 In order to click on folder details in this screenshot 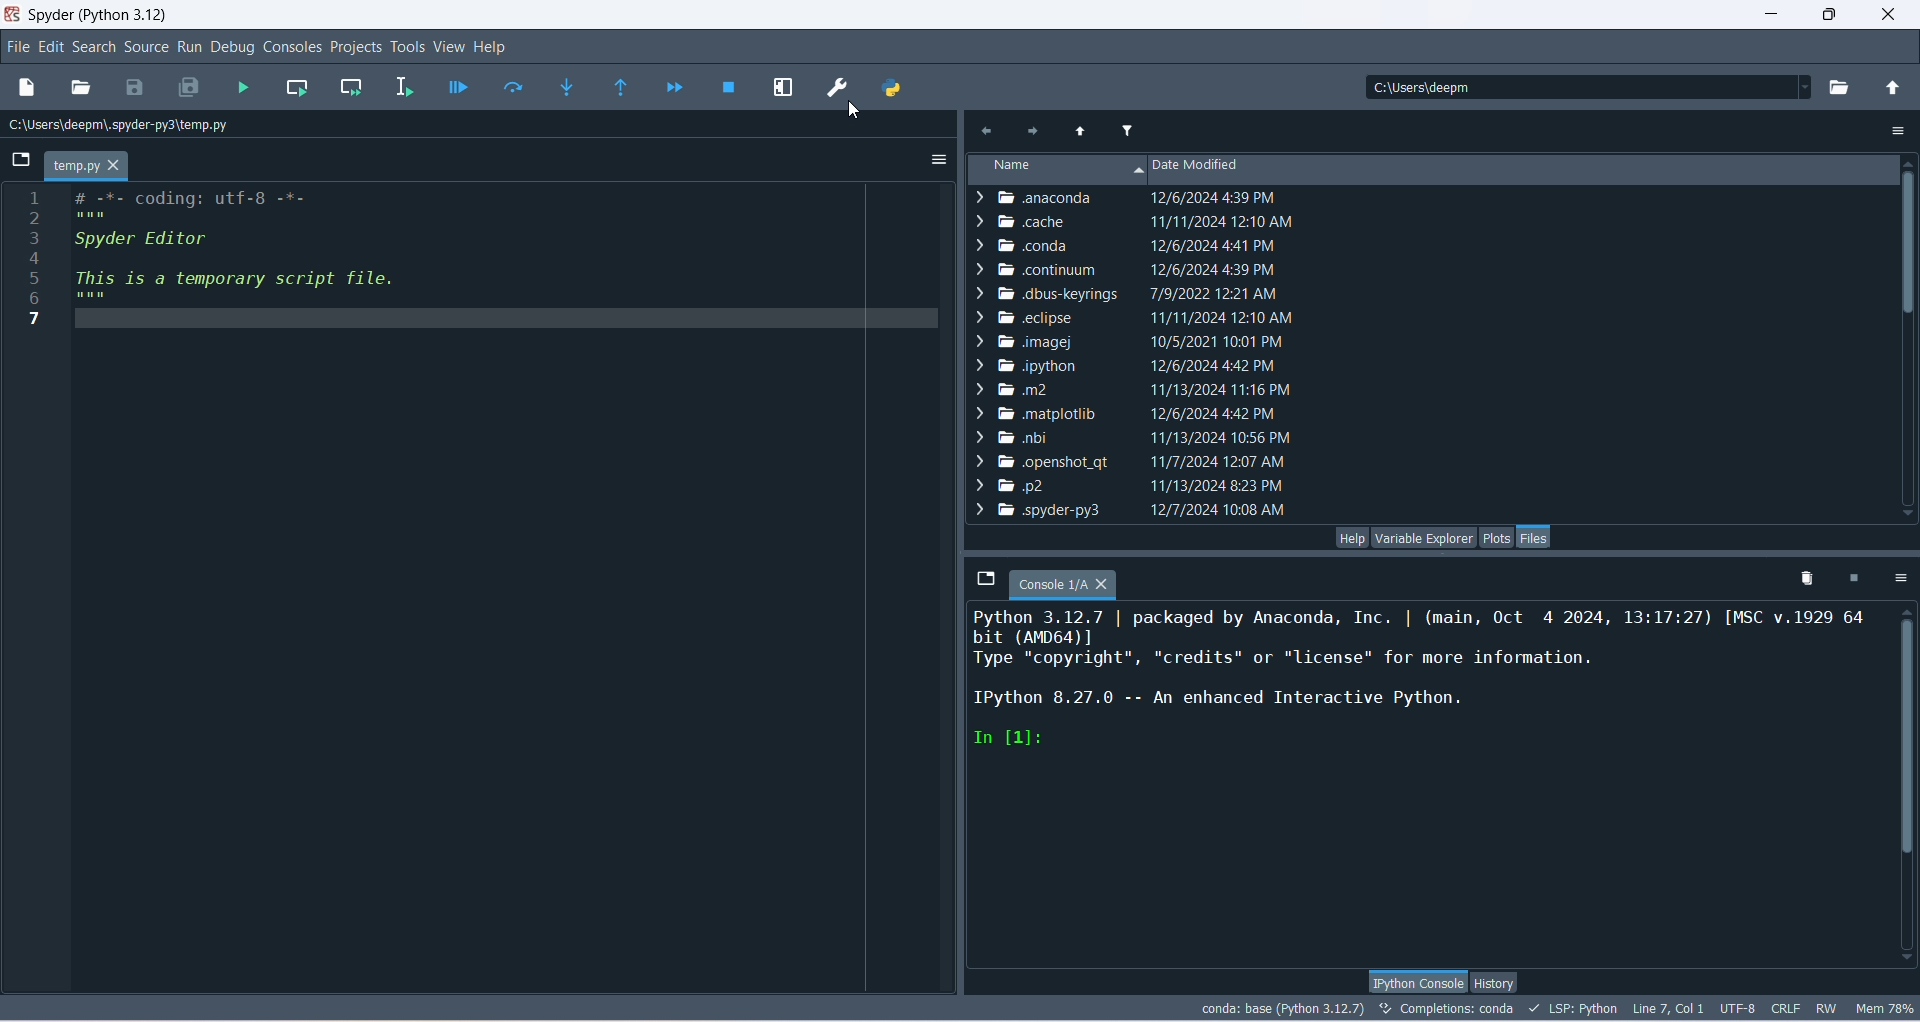, I will do `click(1124, 199)`.